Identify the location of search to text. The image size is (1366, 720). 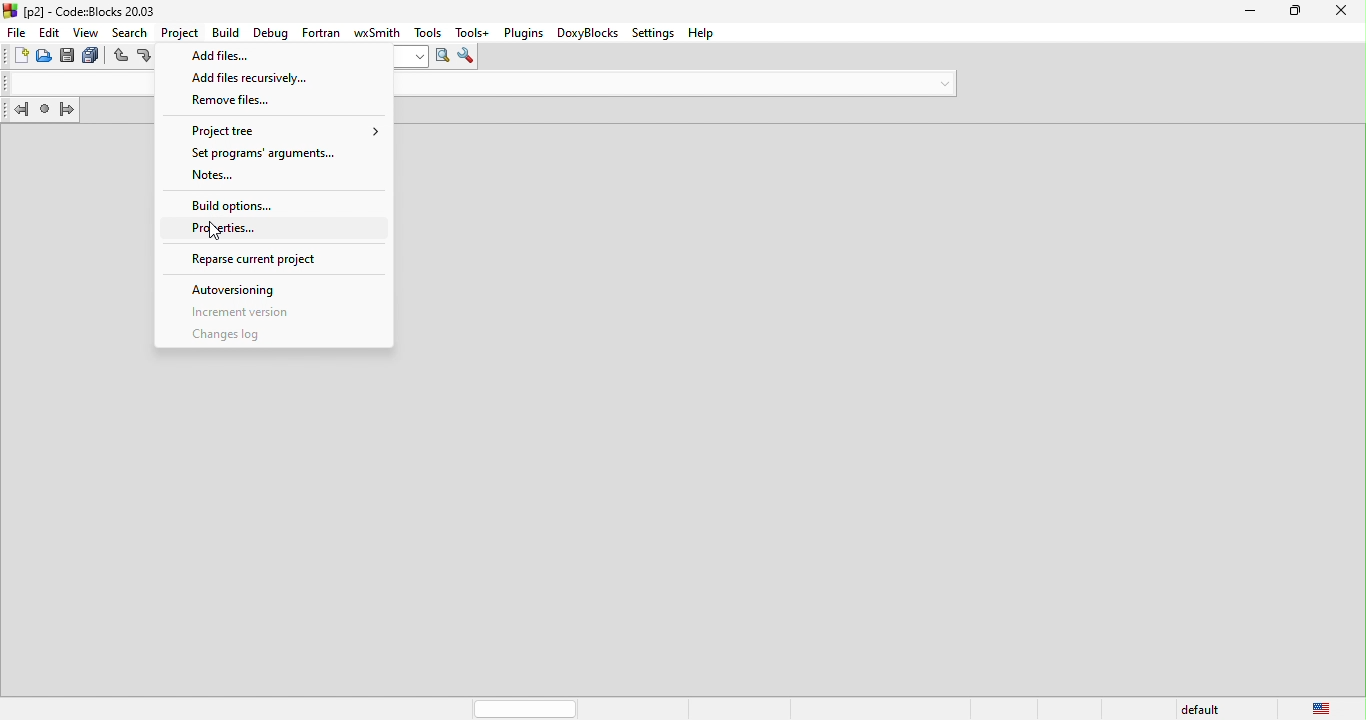
(411, 57).